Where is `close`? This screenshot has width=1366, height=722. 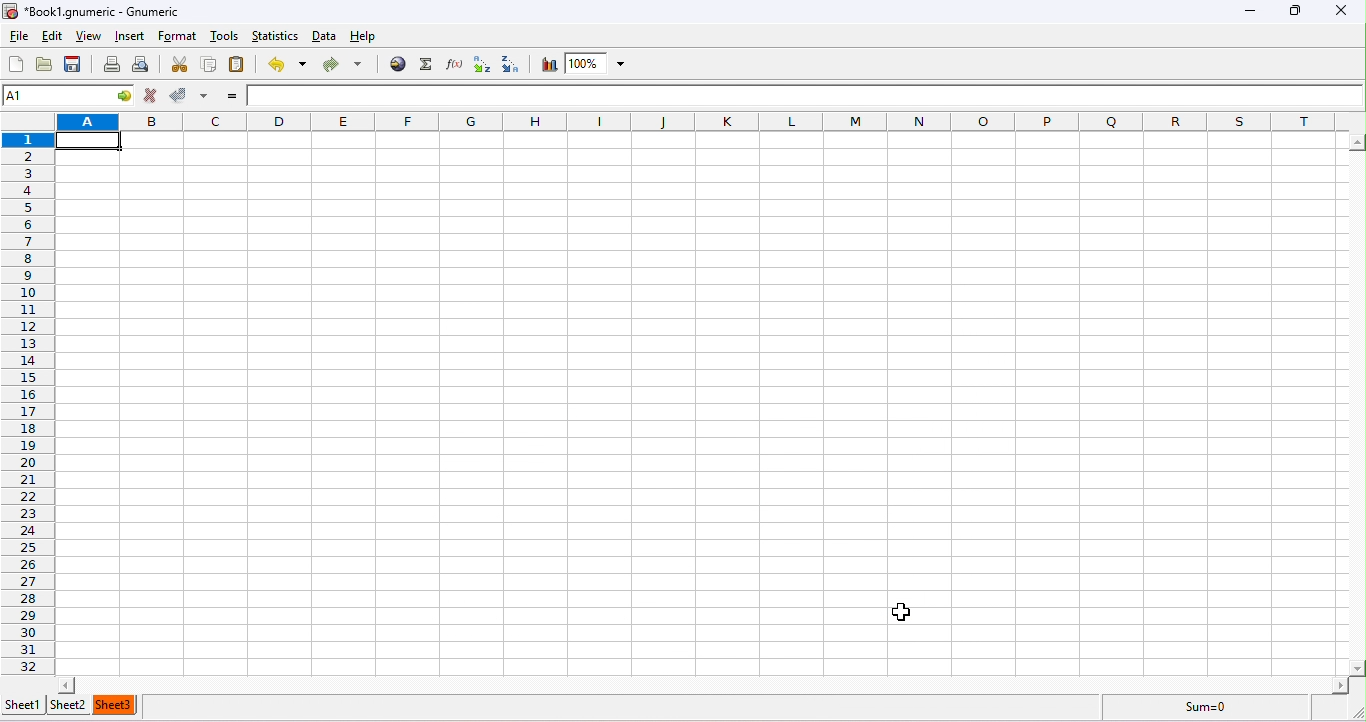 close is located at coordinates (1348, 9).